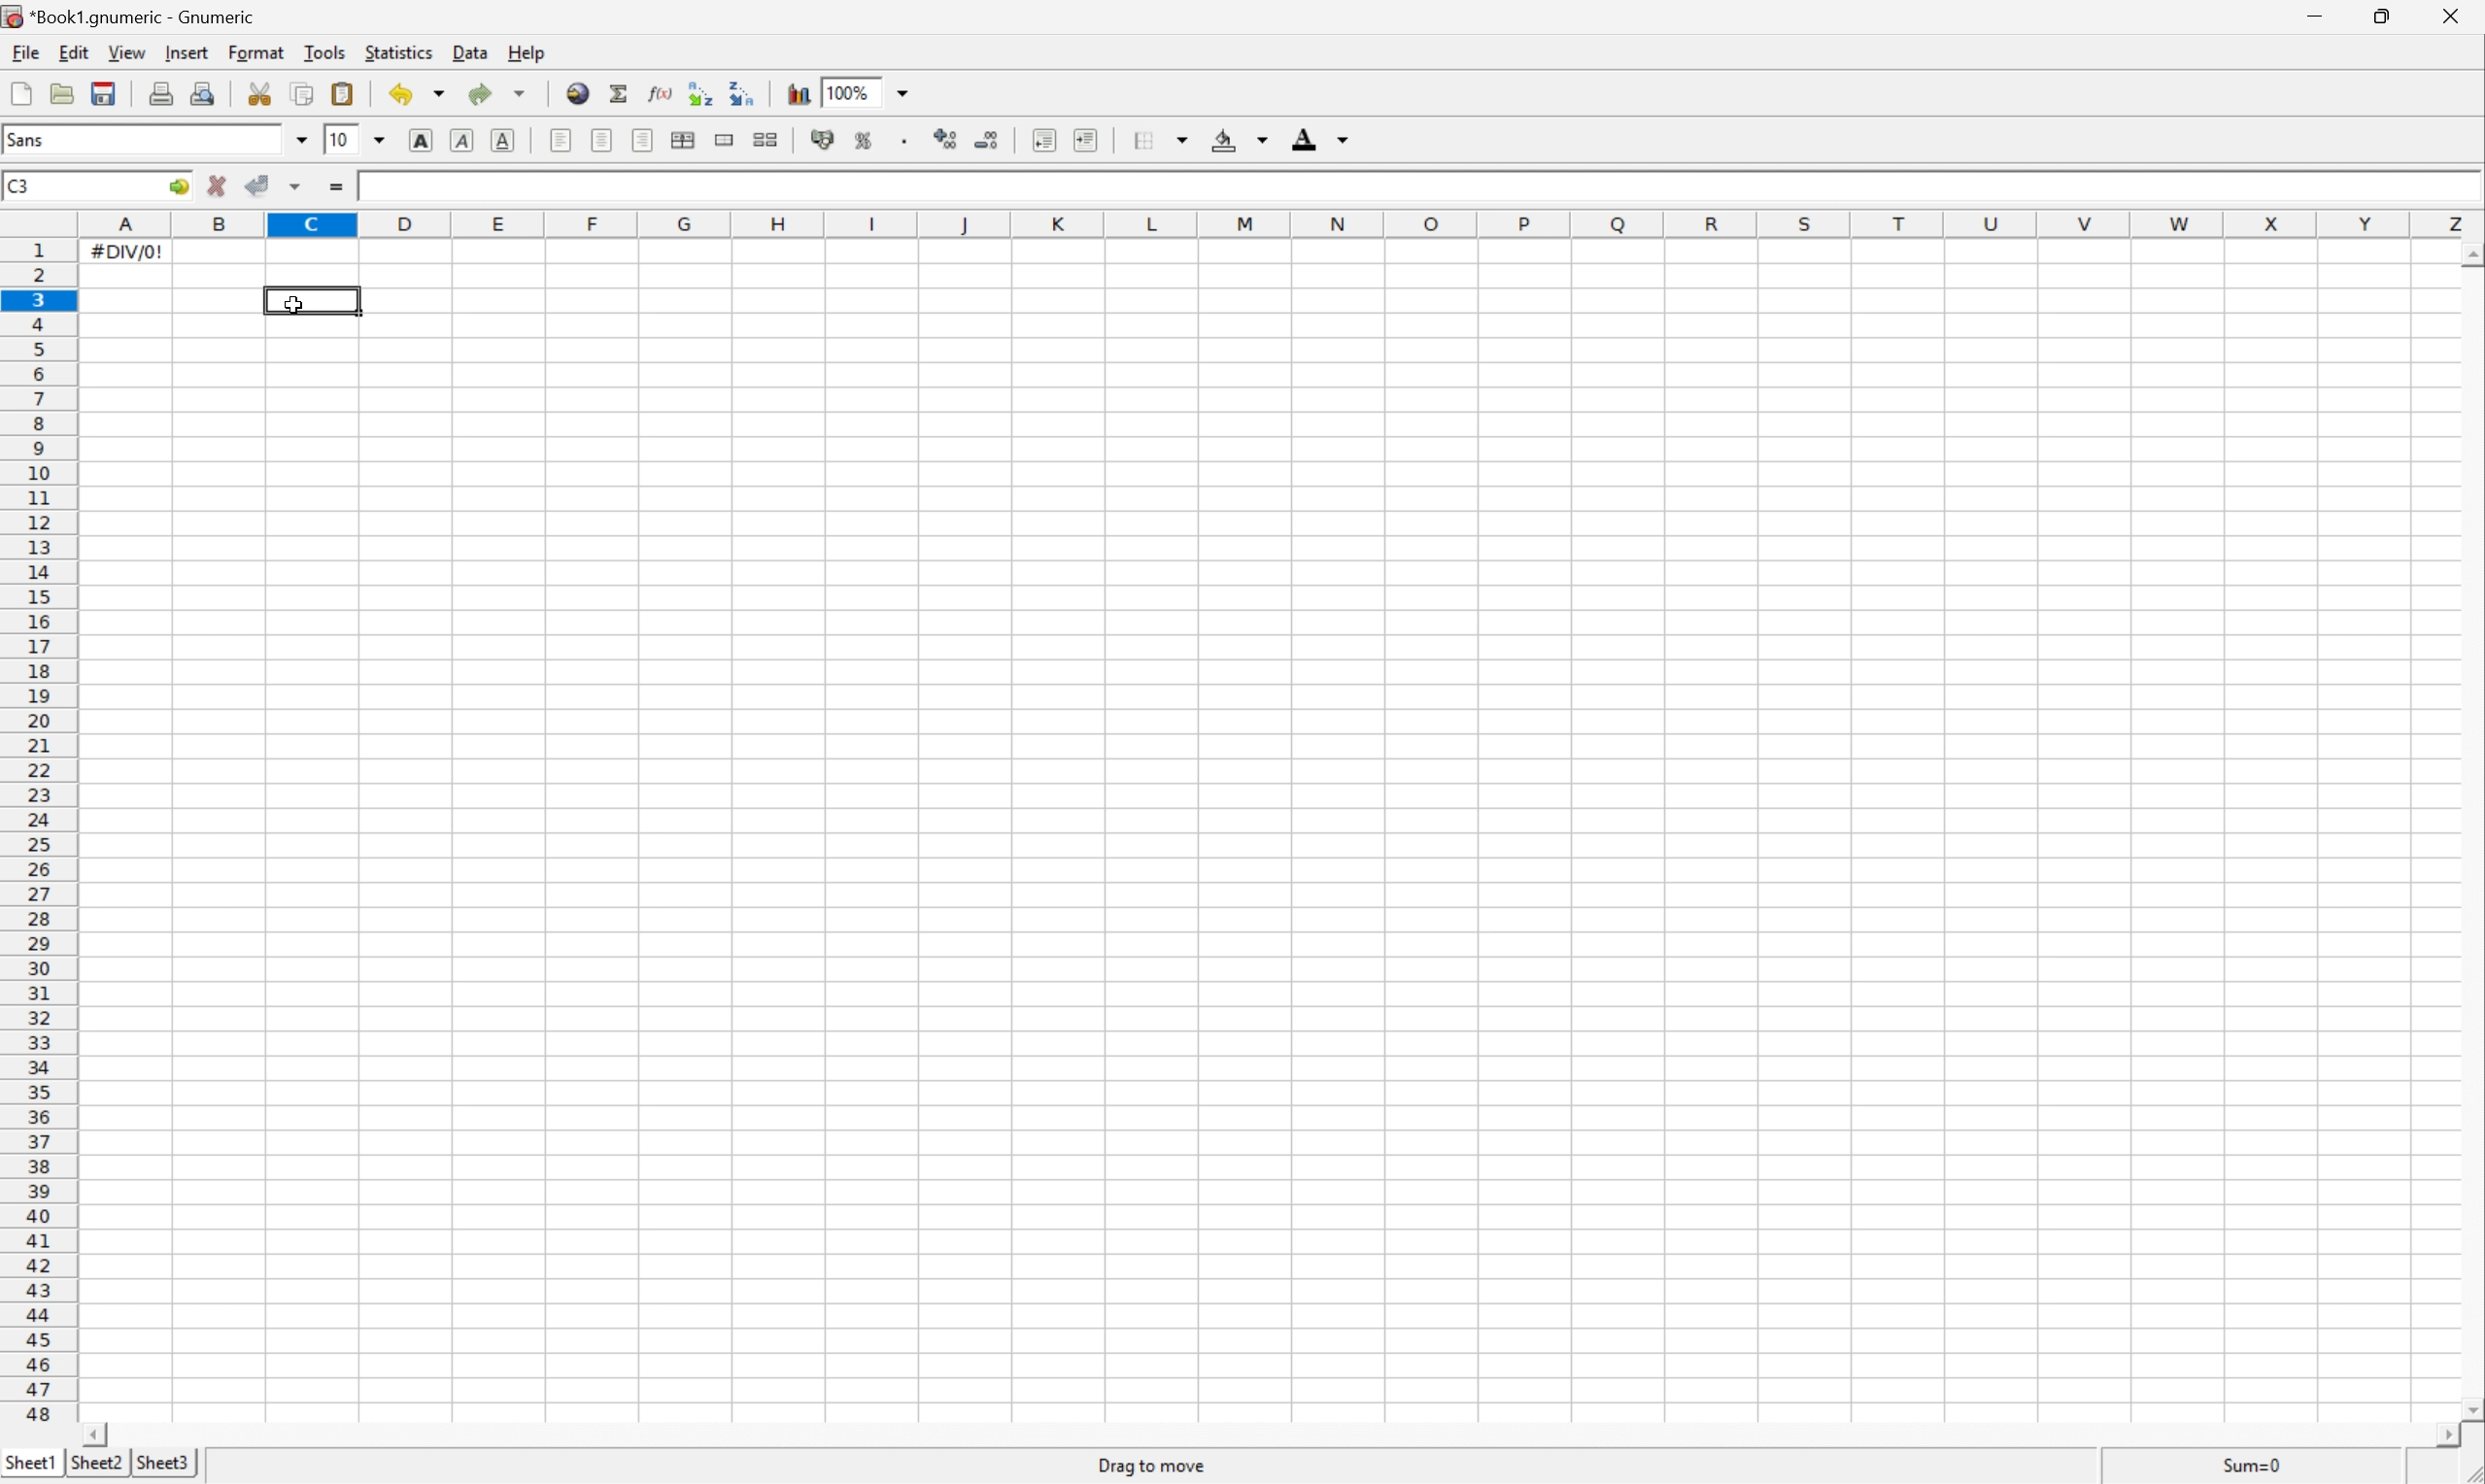 The height and width of the screenshot is (1484, 2485). Describe the element at coordinates (129, 251) in the screenshot. I see `#DIV/0!` at that location.